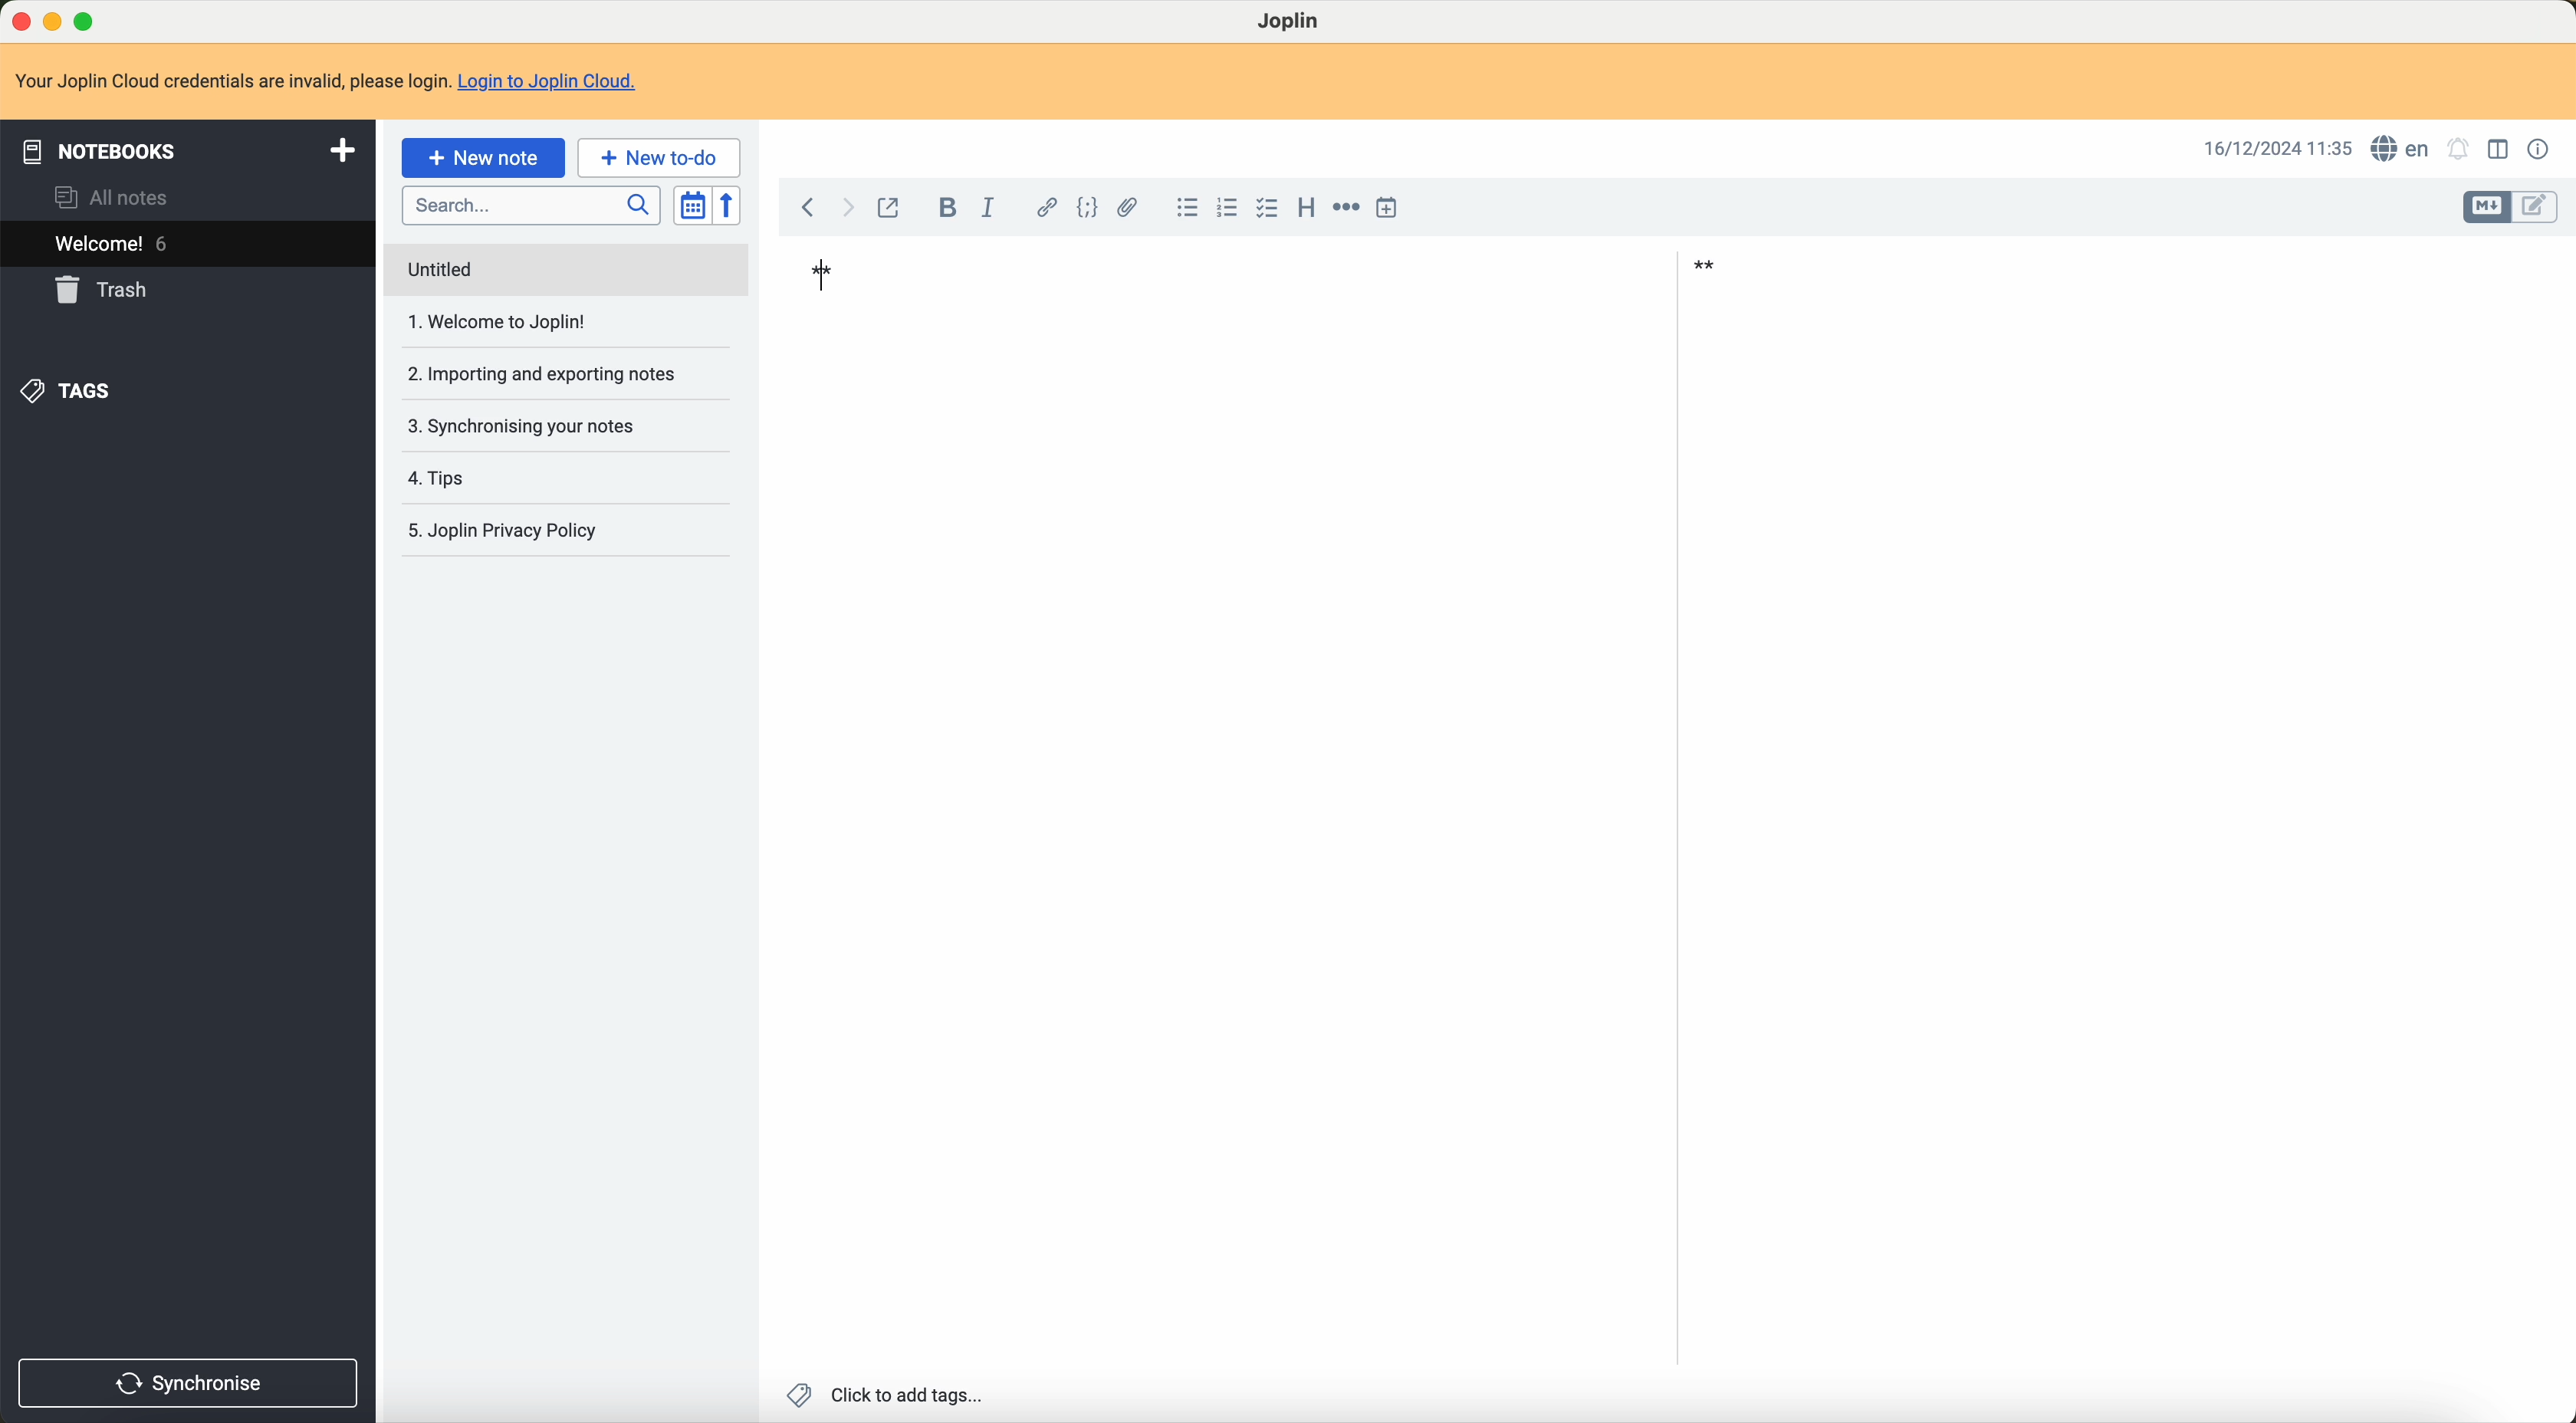 The height and width of the screenshot is (1423, 2576). What do you see at coordinates (565, 271) in the screenshot?
I see `untitled` at bounding box center [565, 271].